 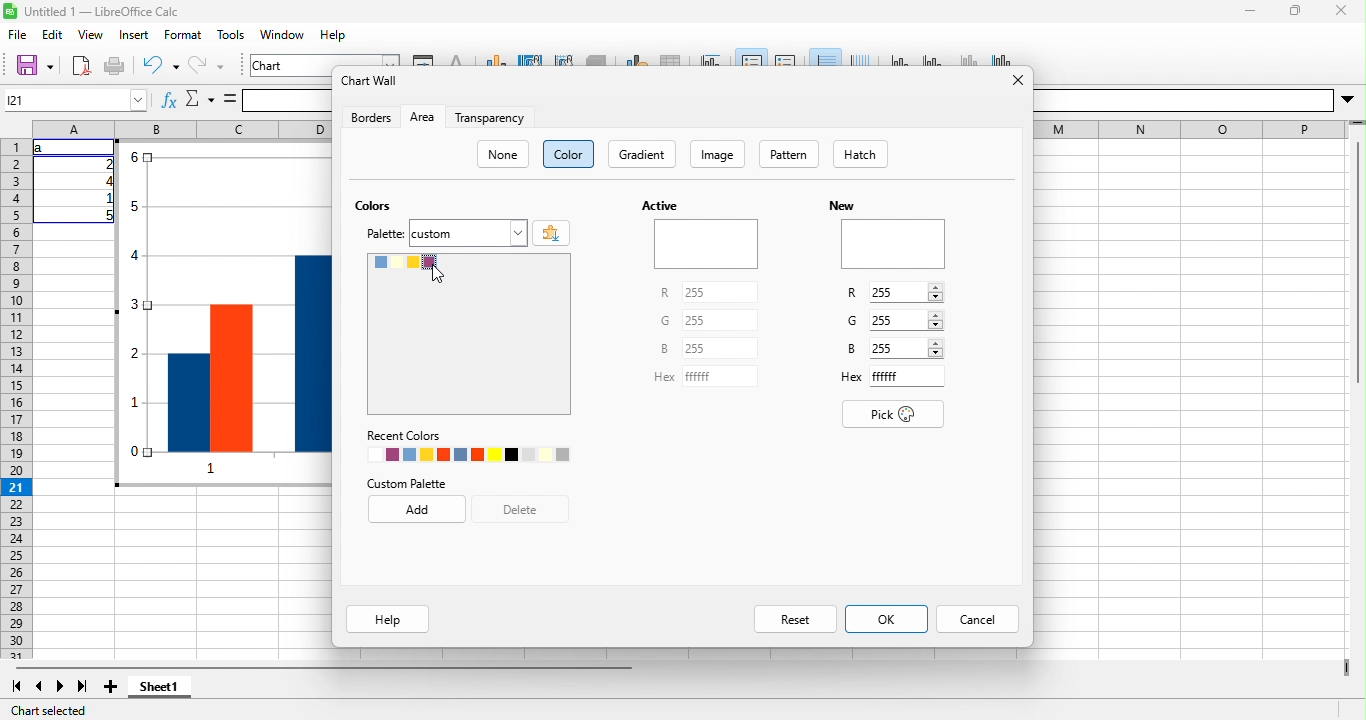 I want to click on G, so click(x=665, y=320).